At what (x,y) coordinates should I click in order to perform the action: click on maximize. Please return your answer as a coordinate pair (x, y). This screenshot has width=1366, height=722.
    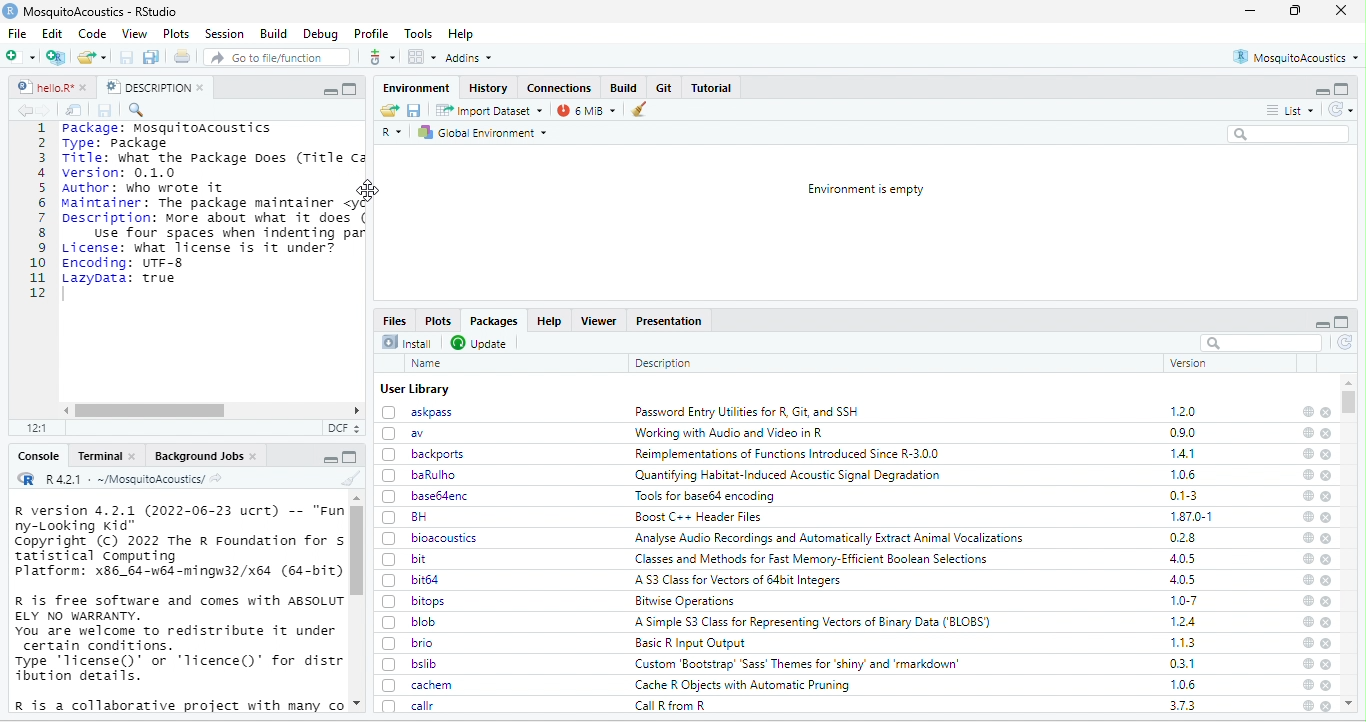
    Looking at the image, I should click on (330, 457).